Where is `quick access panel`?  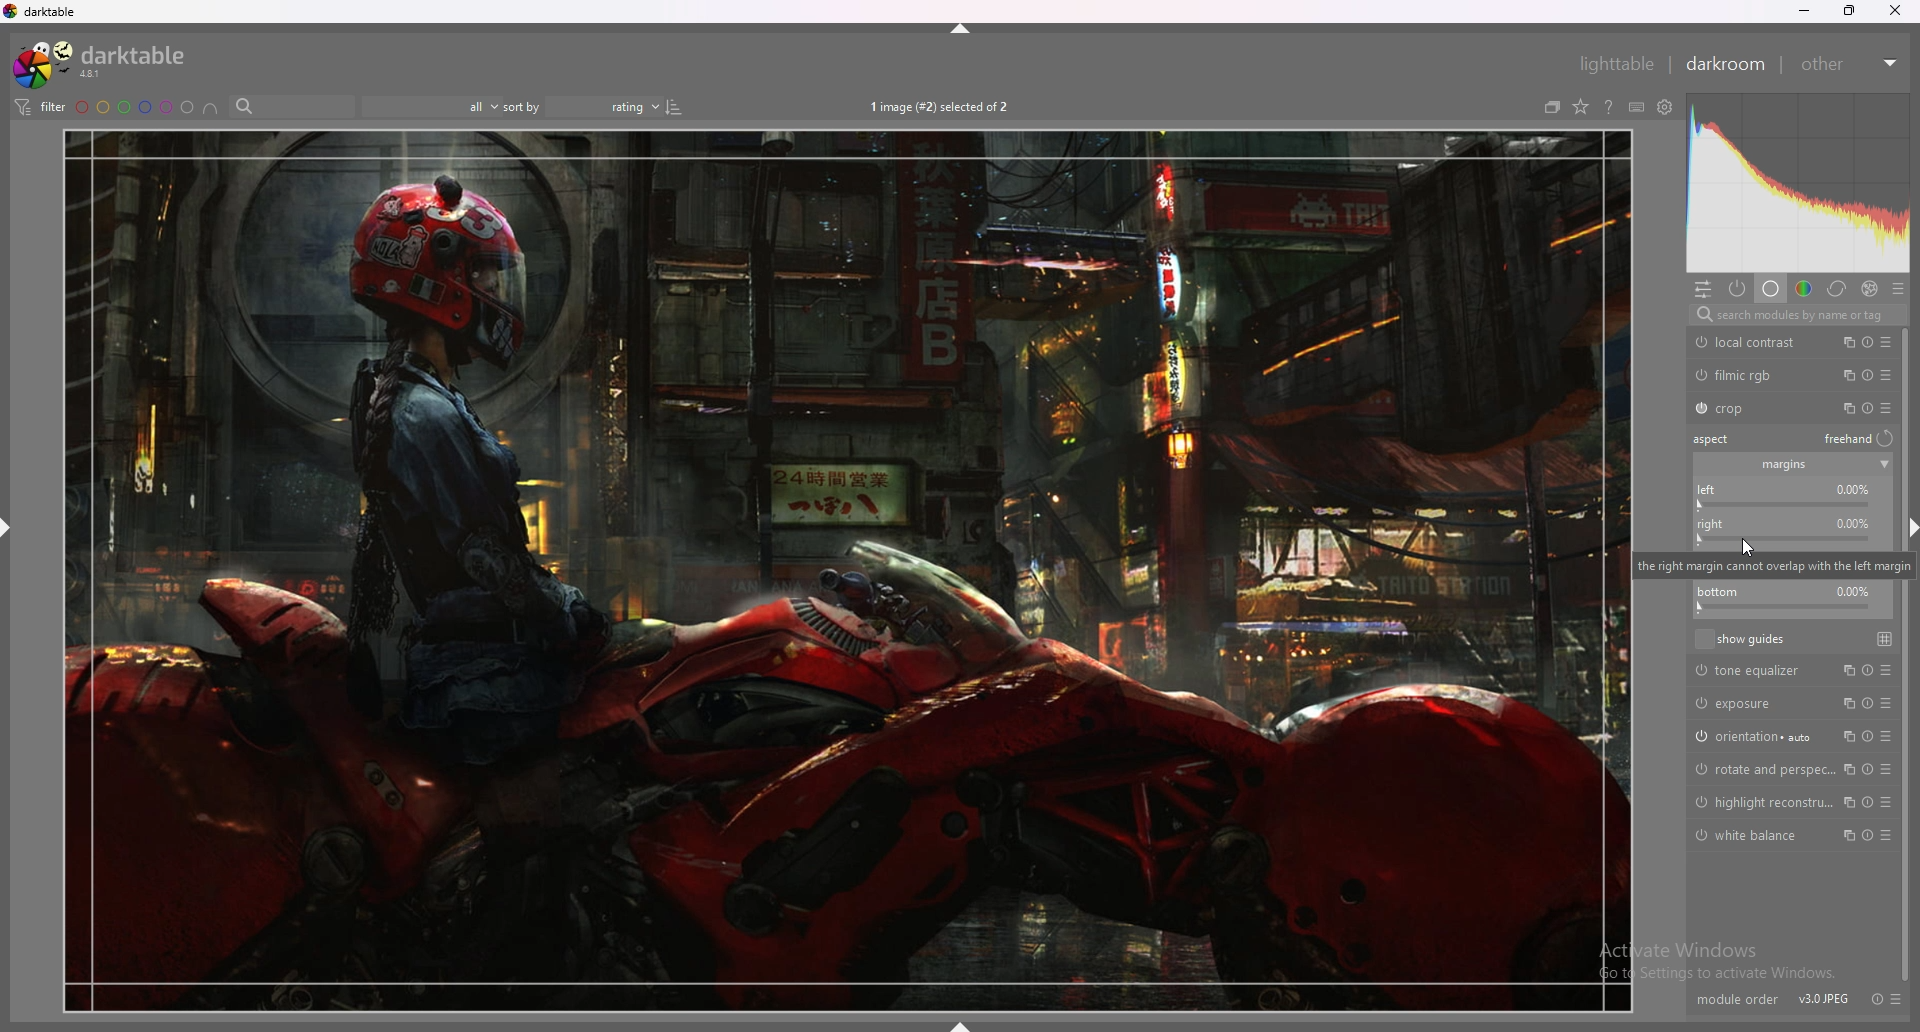 quick access panel is located at coordinates (1703, 289).